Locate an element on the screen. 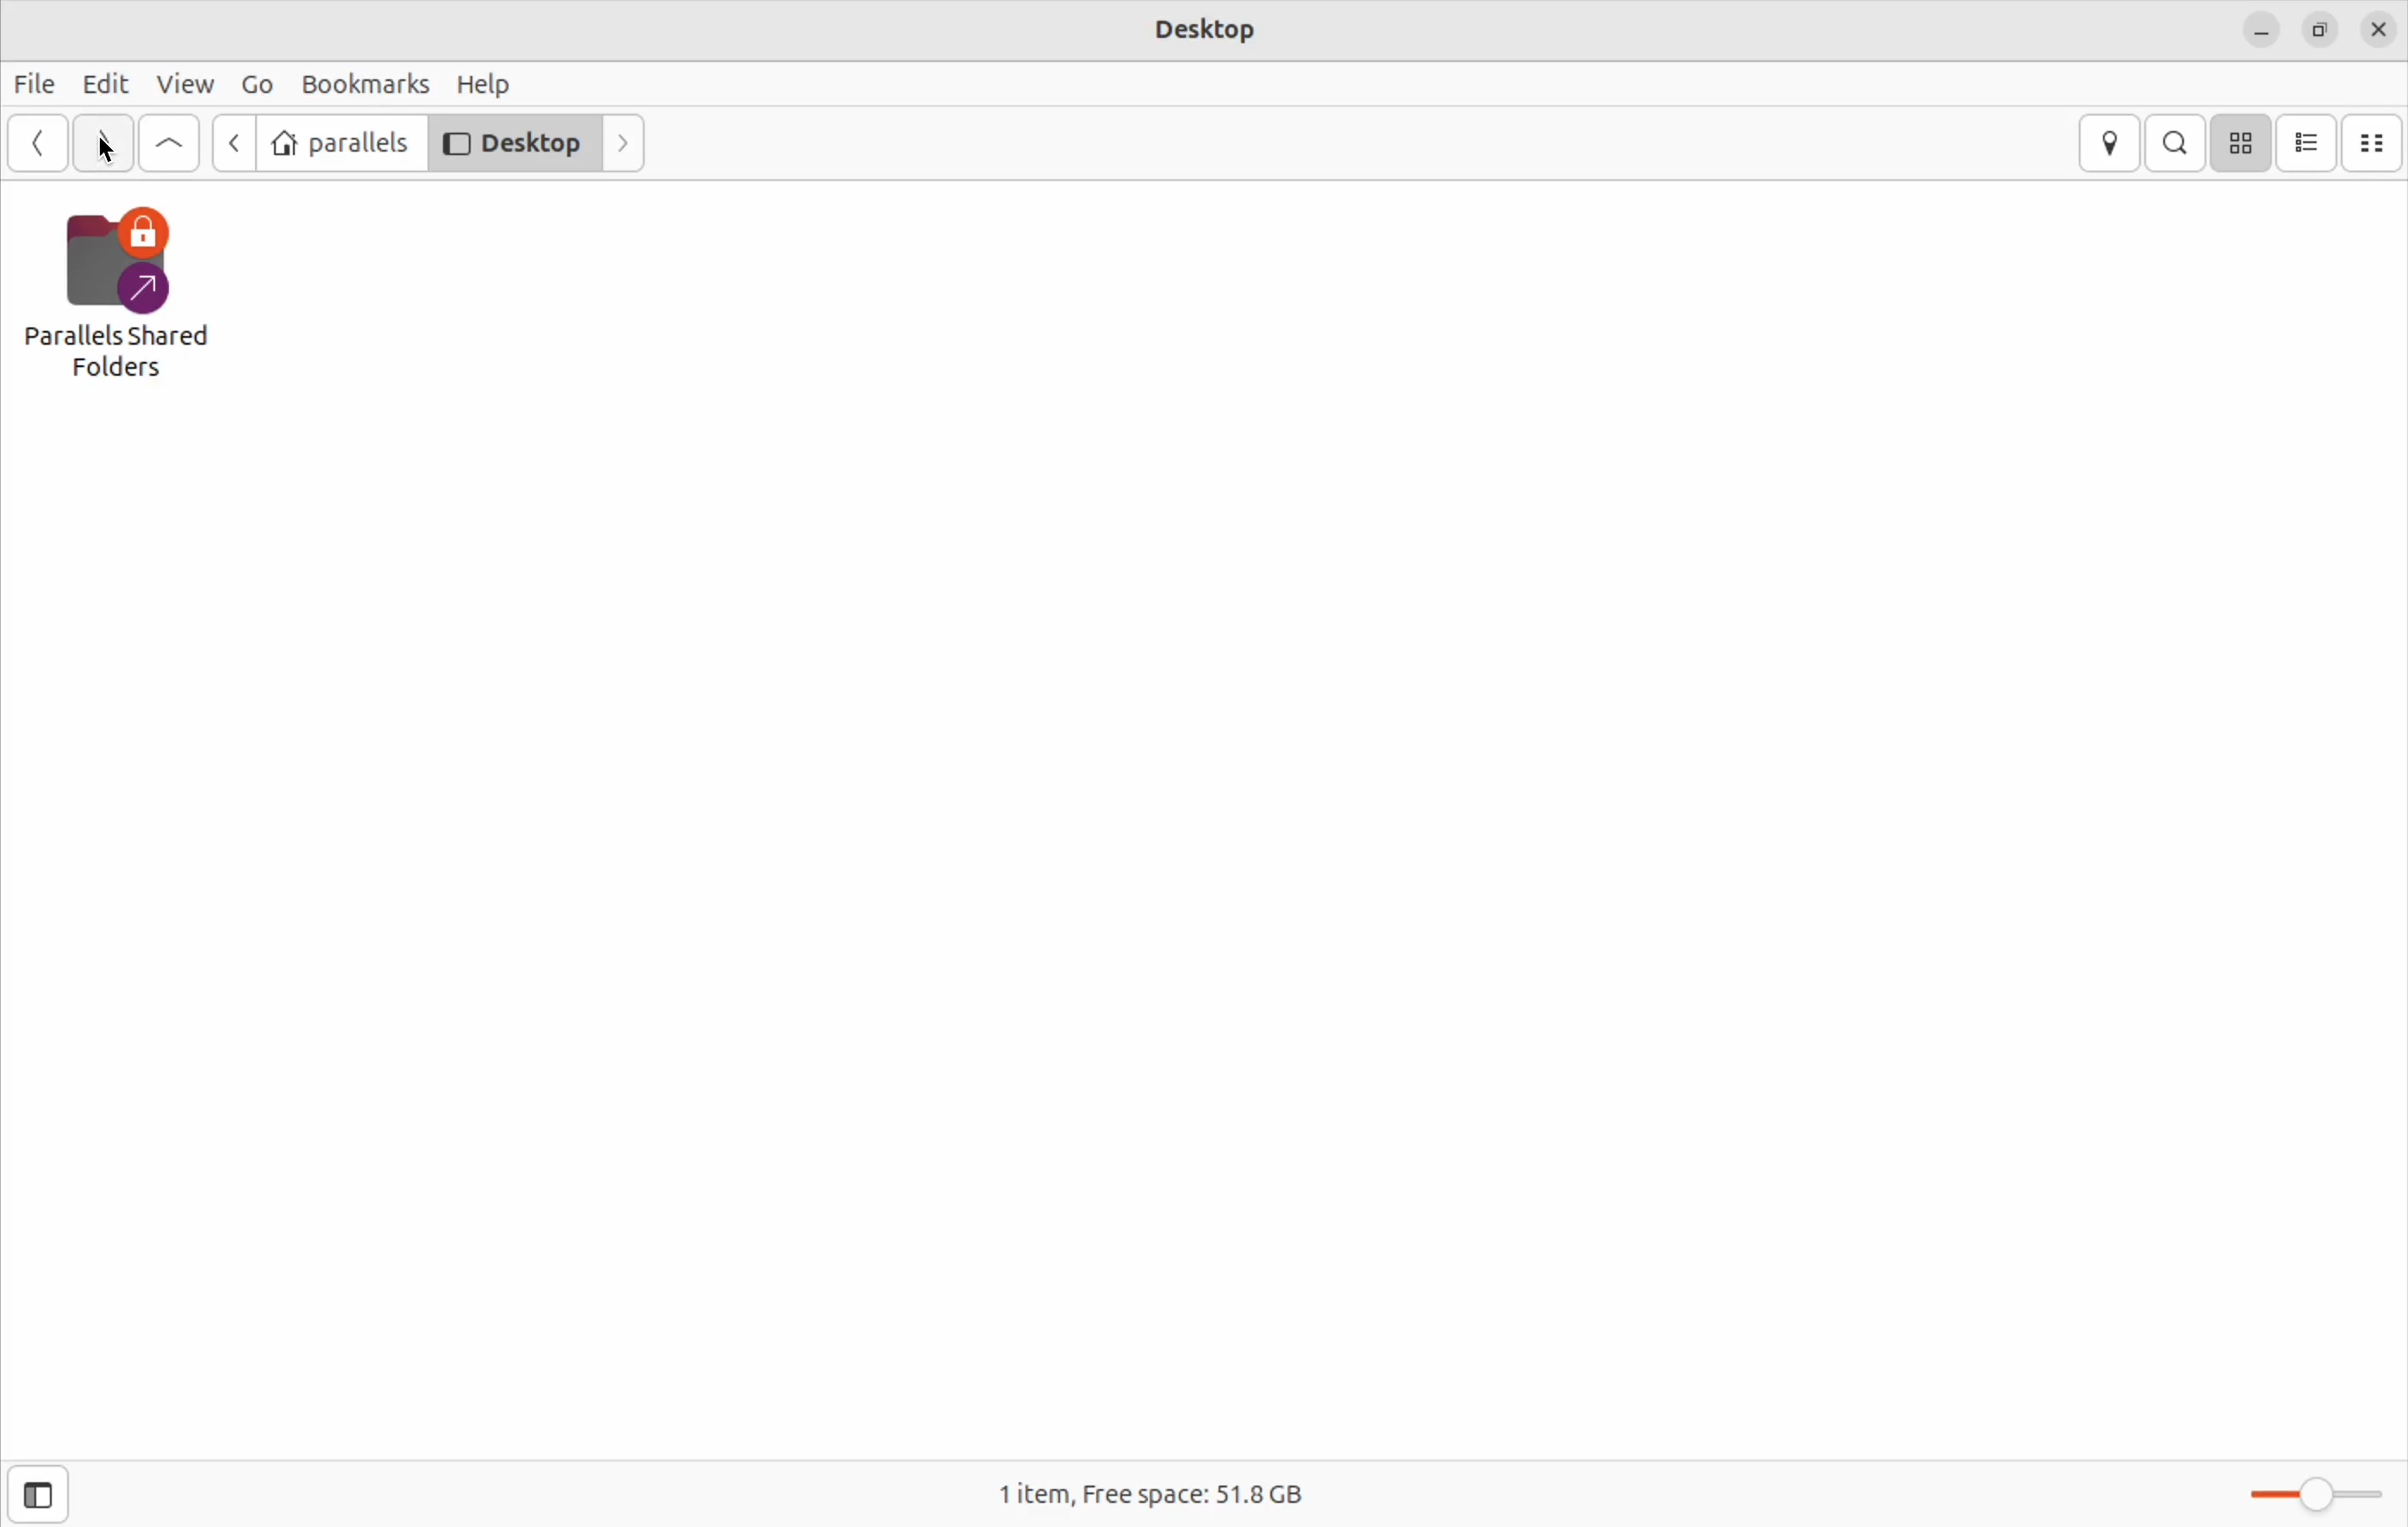  Go is located at coordinates (256, 82).